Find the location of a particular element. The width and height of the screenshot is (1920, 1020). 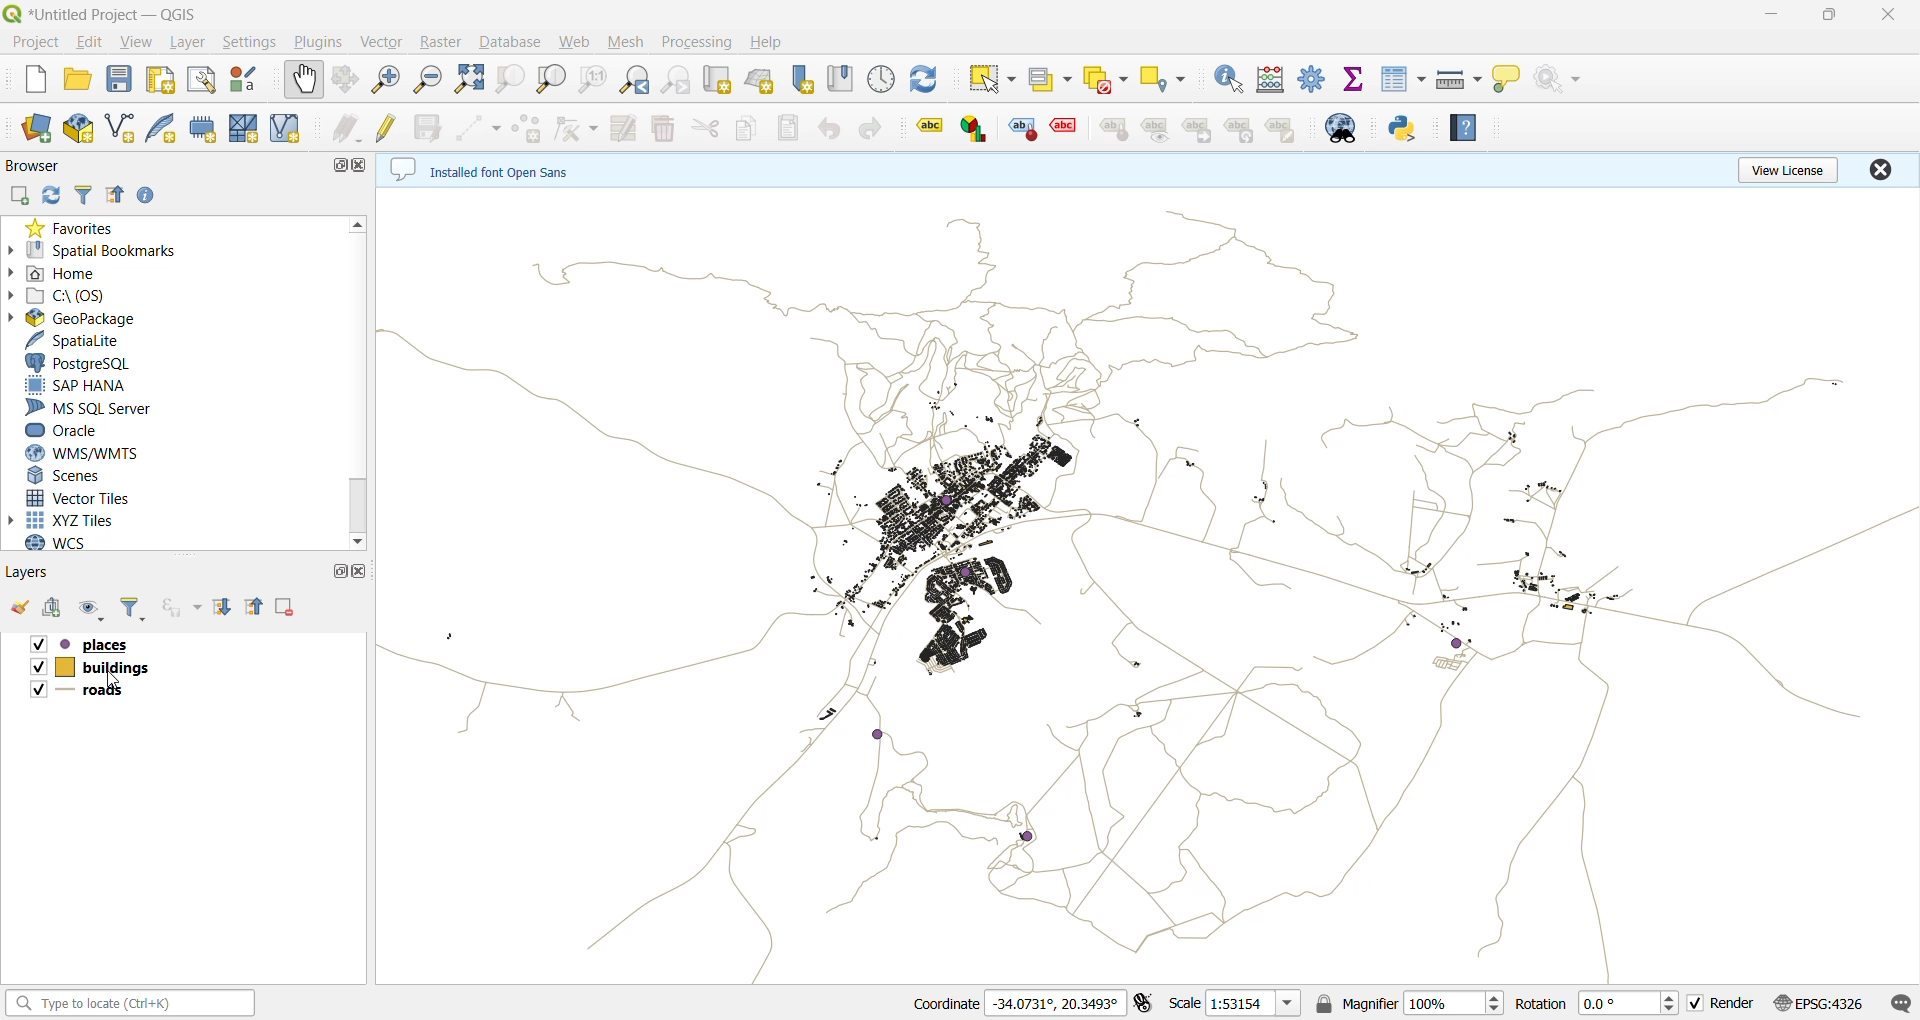

help is located at coordinates (1465, 128).